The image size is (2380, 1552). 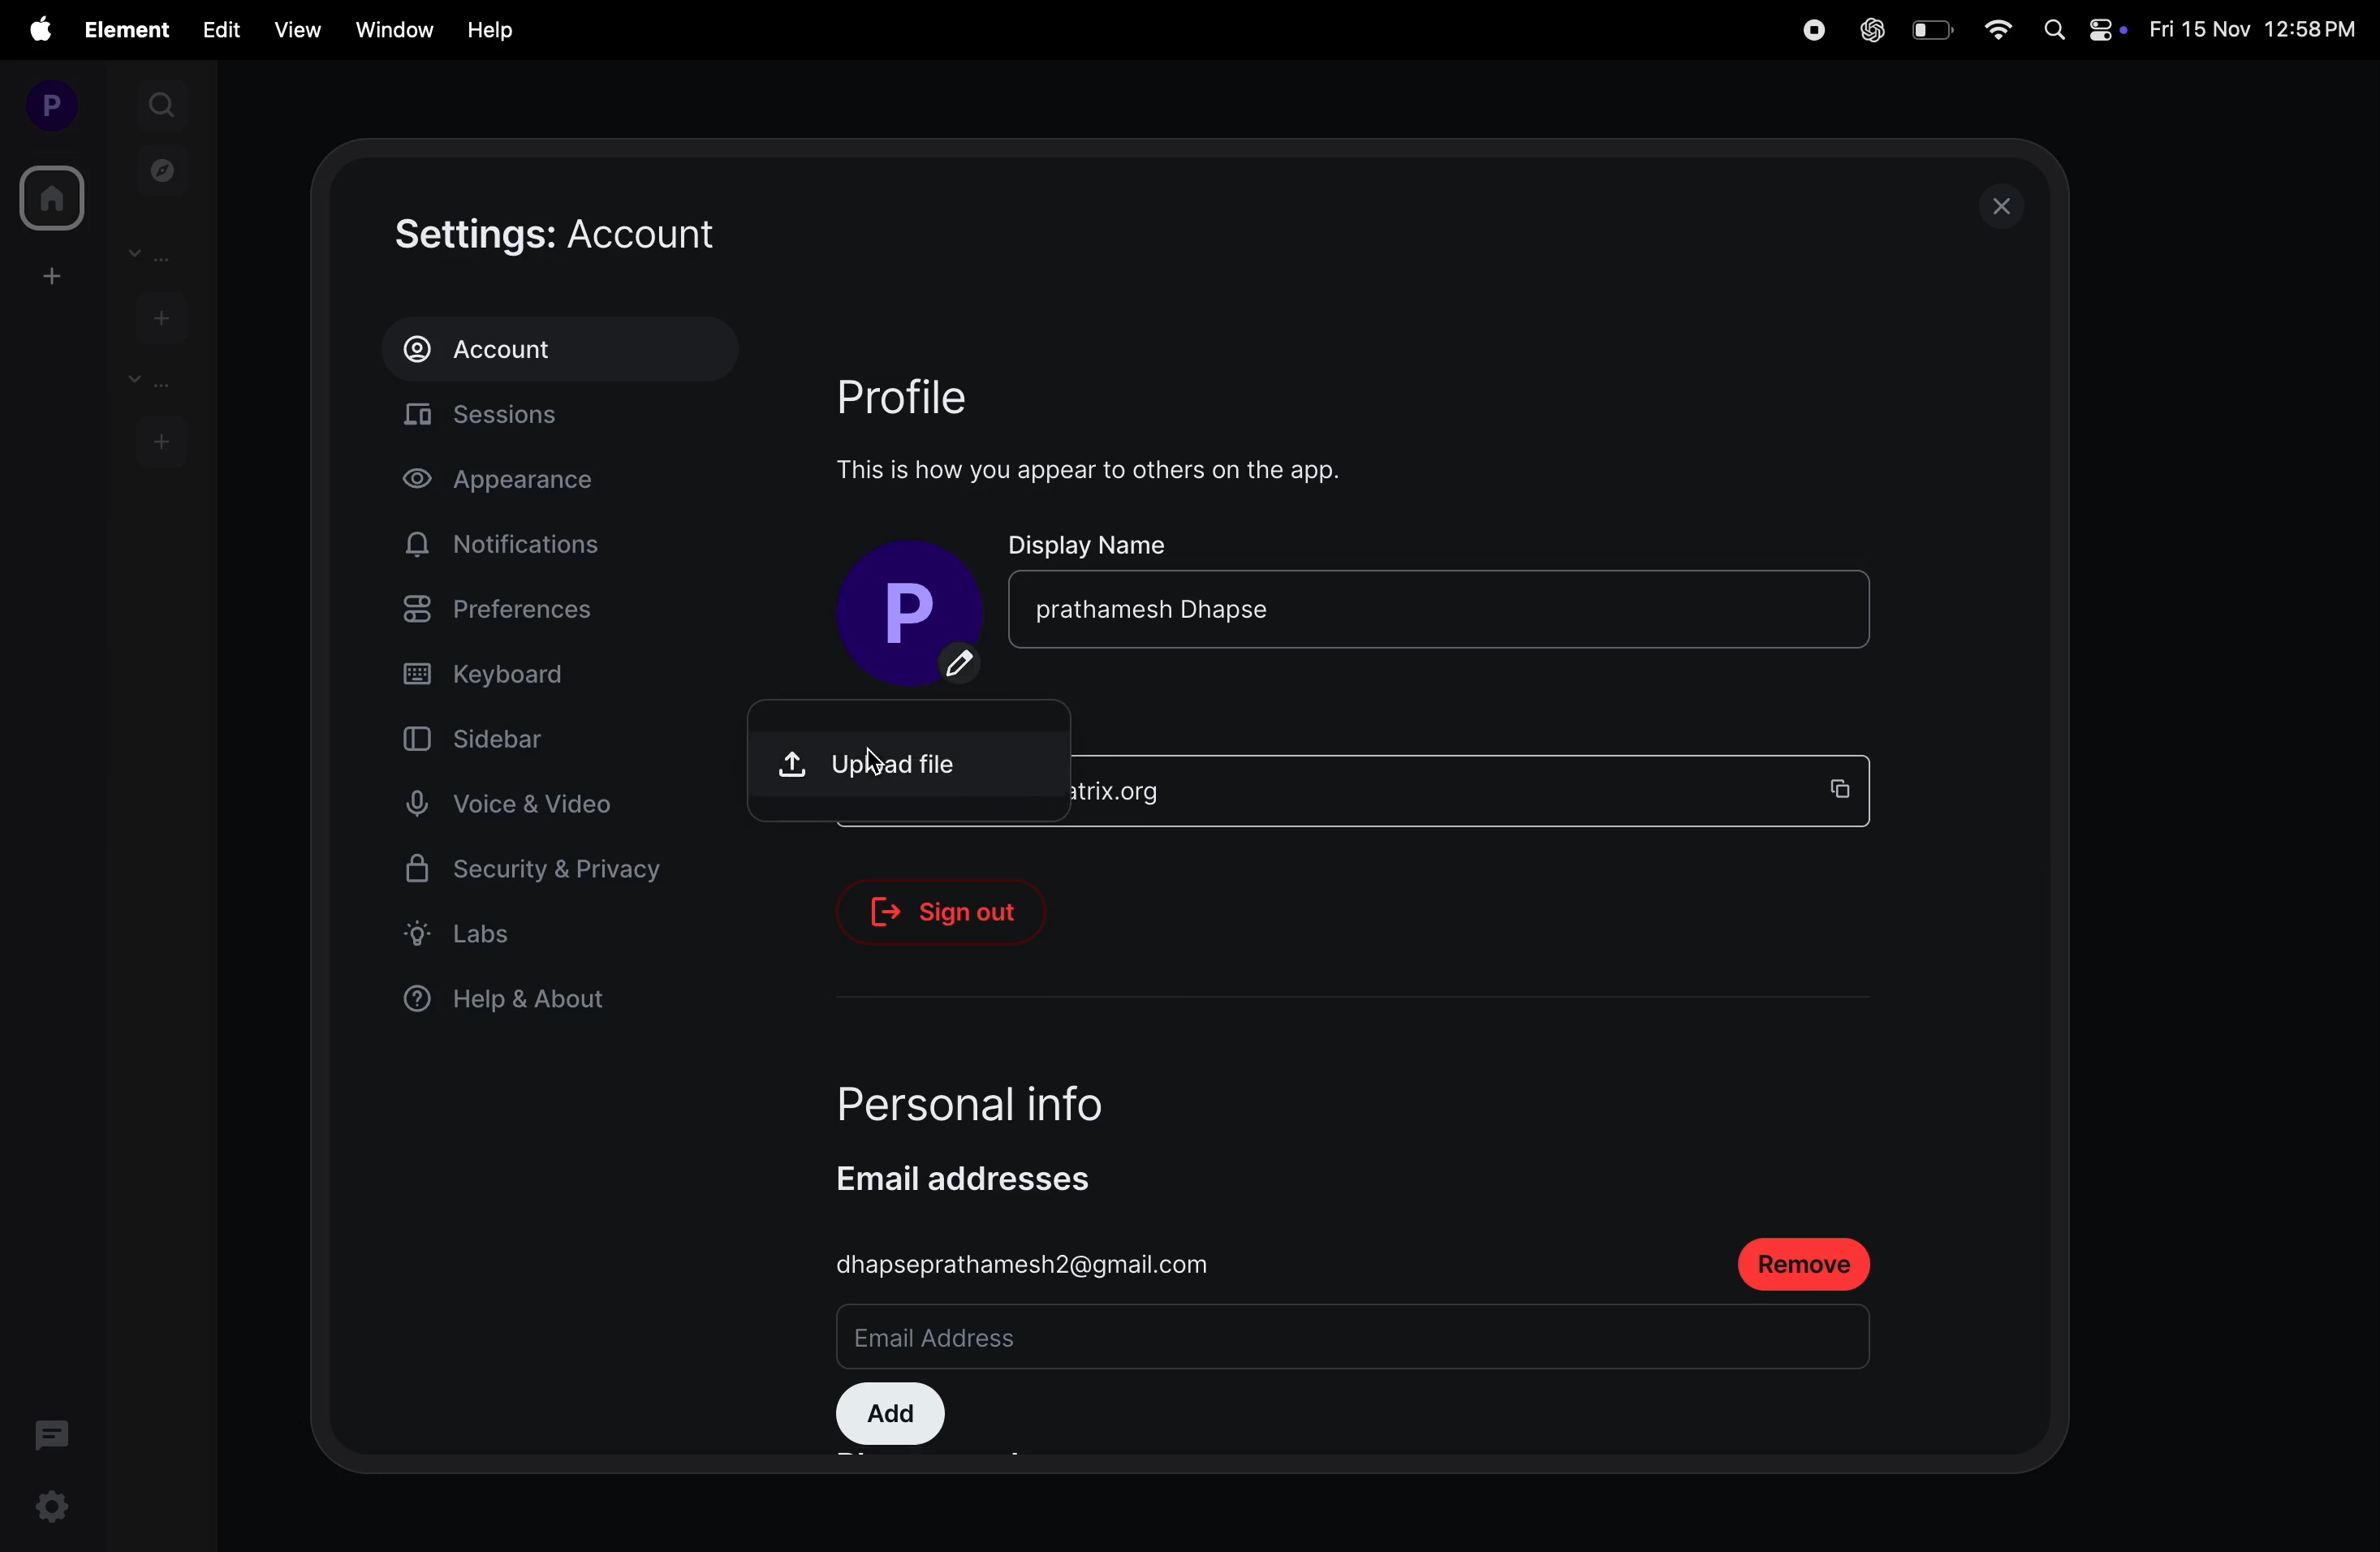 What do you see at coordinates (48, 198) in the screenshot?
I see `home` at bounding box center [48, 198].